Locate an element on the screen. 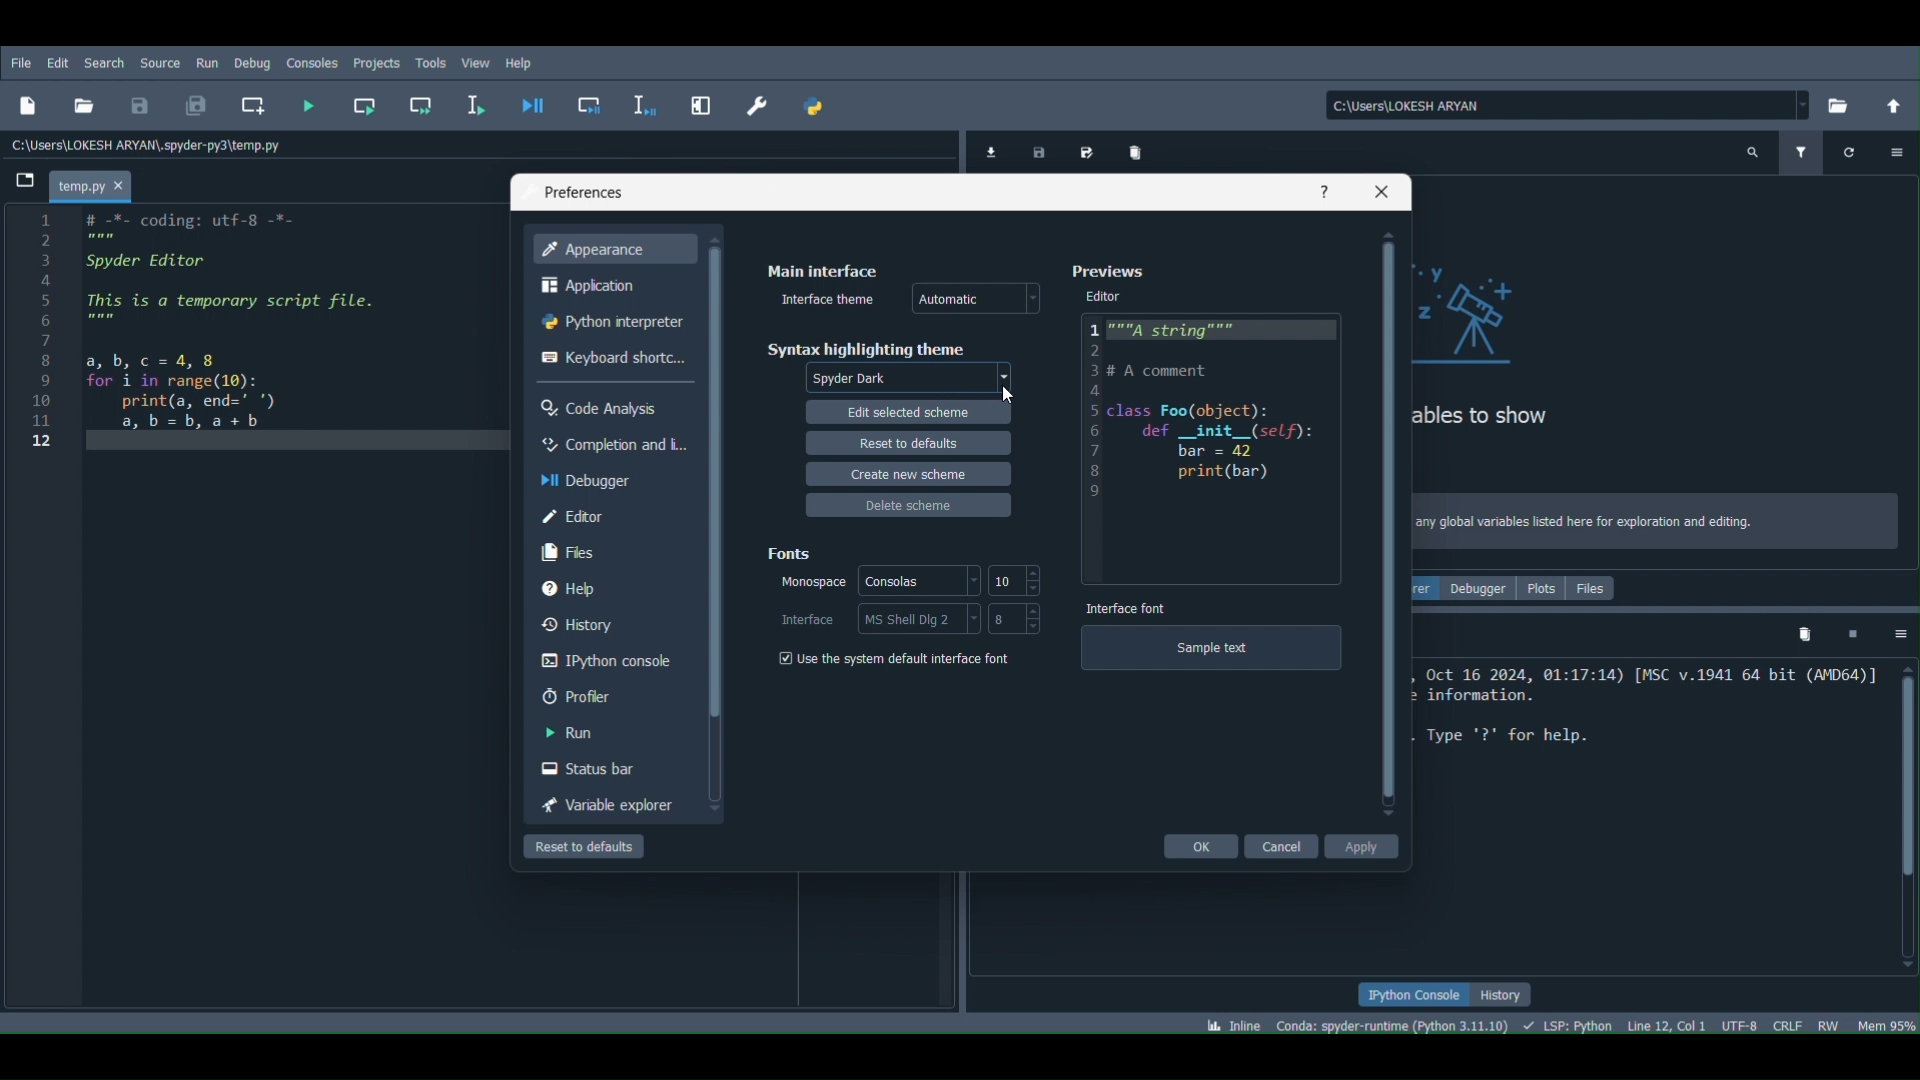 Image resolution: width=1920 pixels, height=1080 pixels. Project name is located at coordinates (100, 184).